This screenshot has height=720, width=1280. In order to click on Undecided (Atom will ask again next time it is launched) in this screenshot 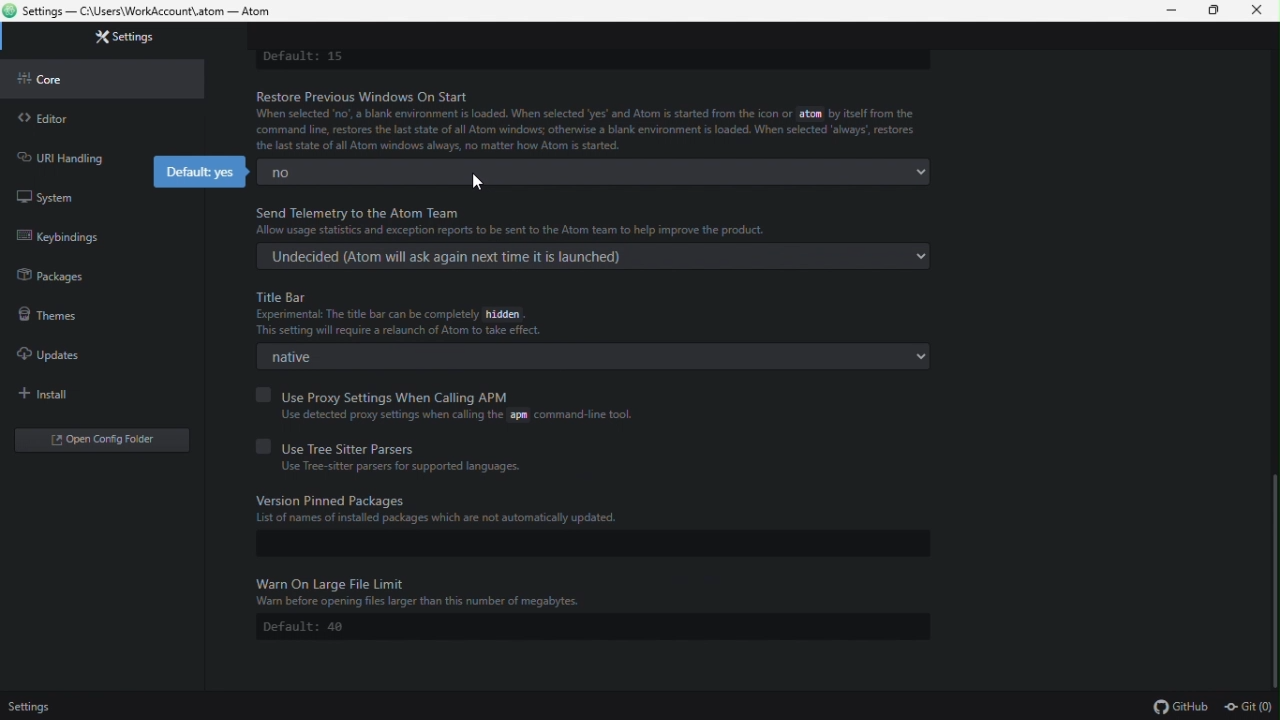, I will do `click(594, 259)`.